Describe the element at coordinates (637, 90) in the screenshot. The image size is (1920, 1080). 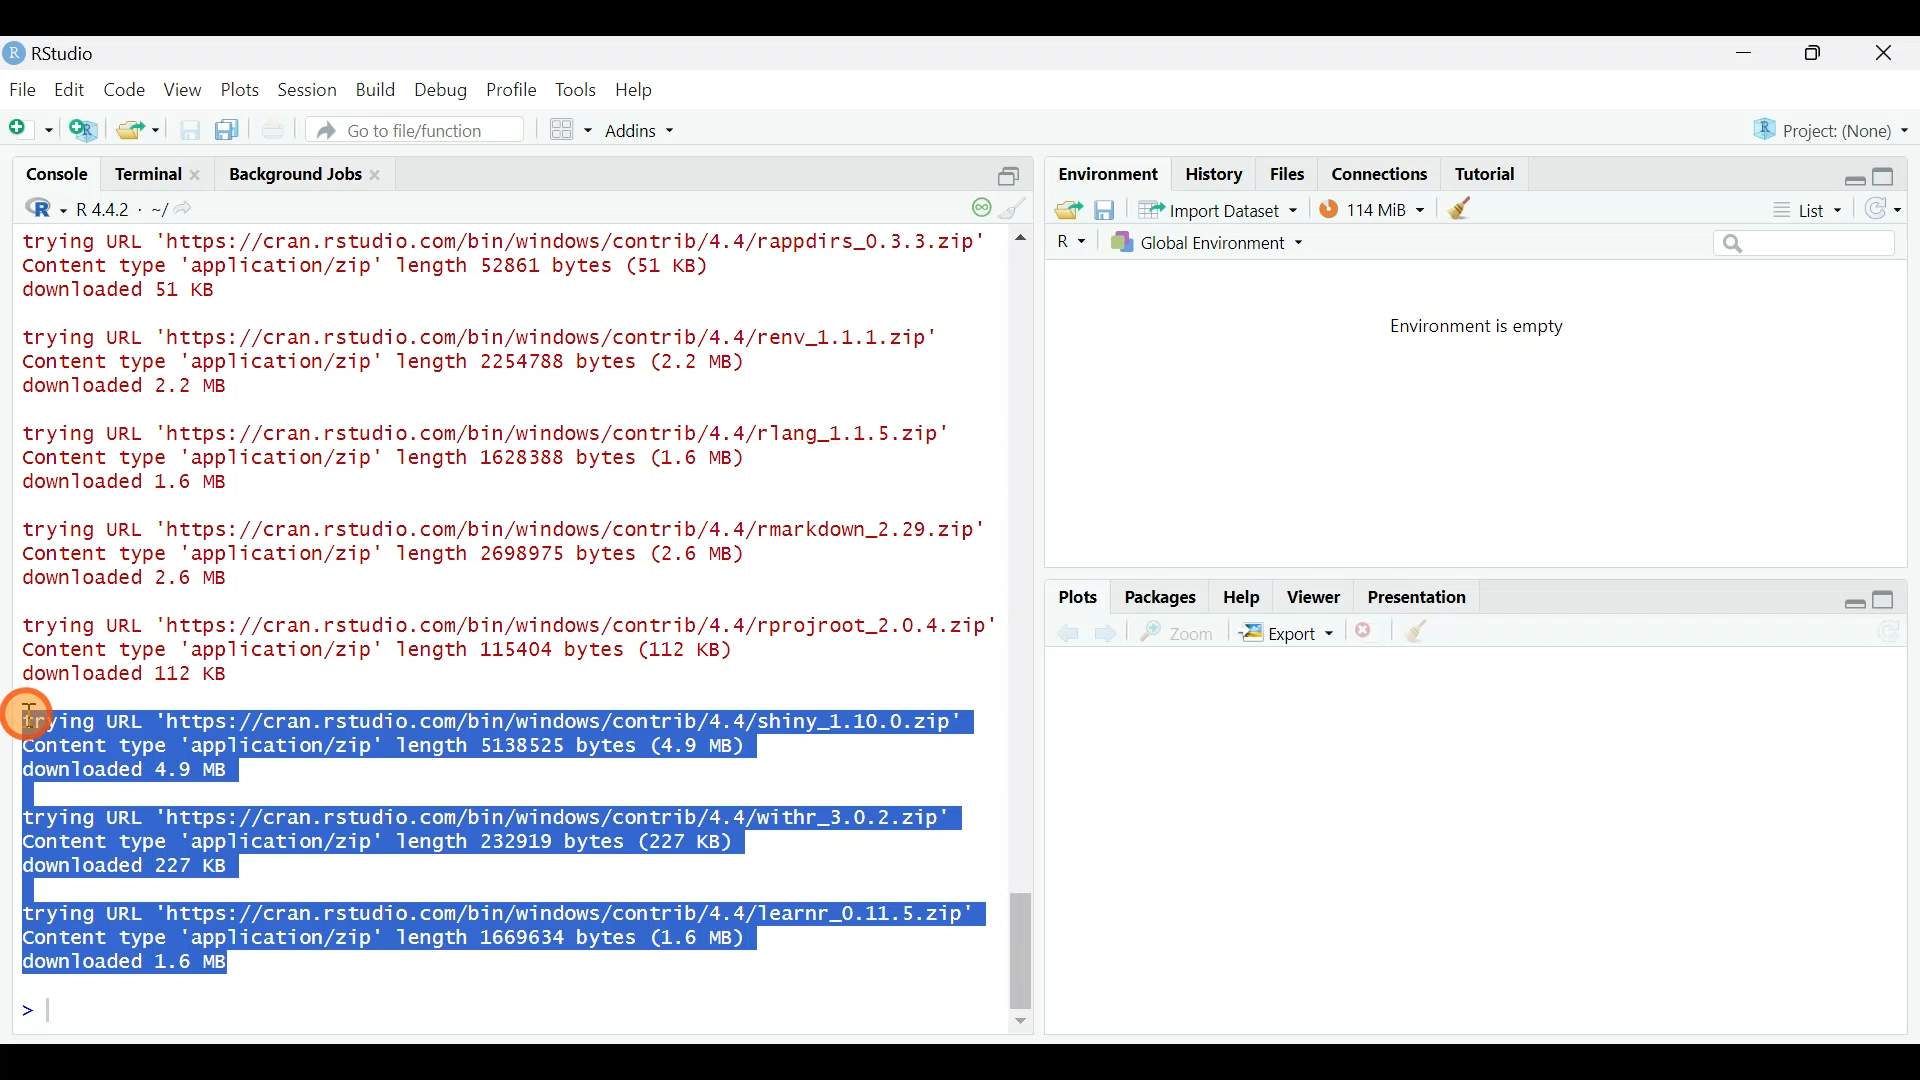
I see `Help` at that location.